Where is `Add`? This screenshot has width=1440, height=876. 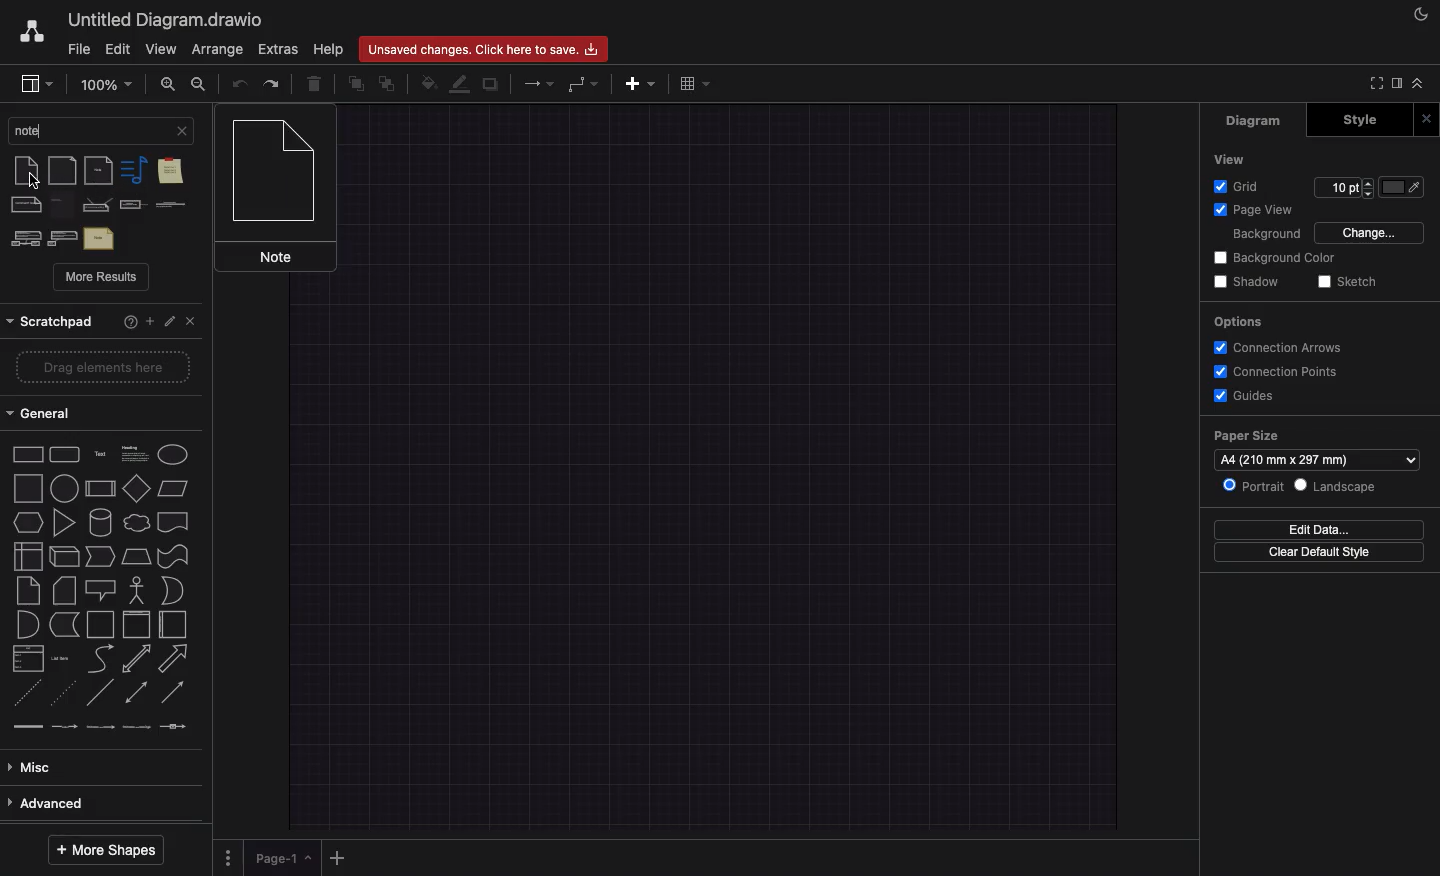
Add is located at coordinates (644, 83).